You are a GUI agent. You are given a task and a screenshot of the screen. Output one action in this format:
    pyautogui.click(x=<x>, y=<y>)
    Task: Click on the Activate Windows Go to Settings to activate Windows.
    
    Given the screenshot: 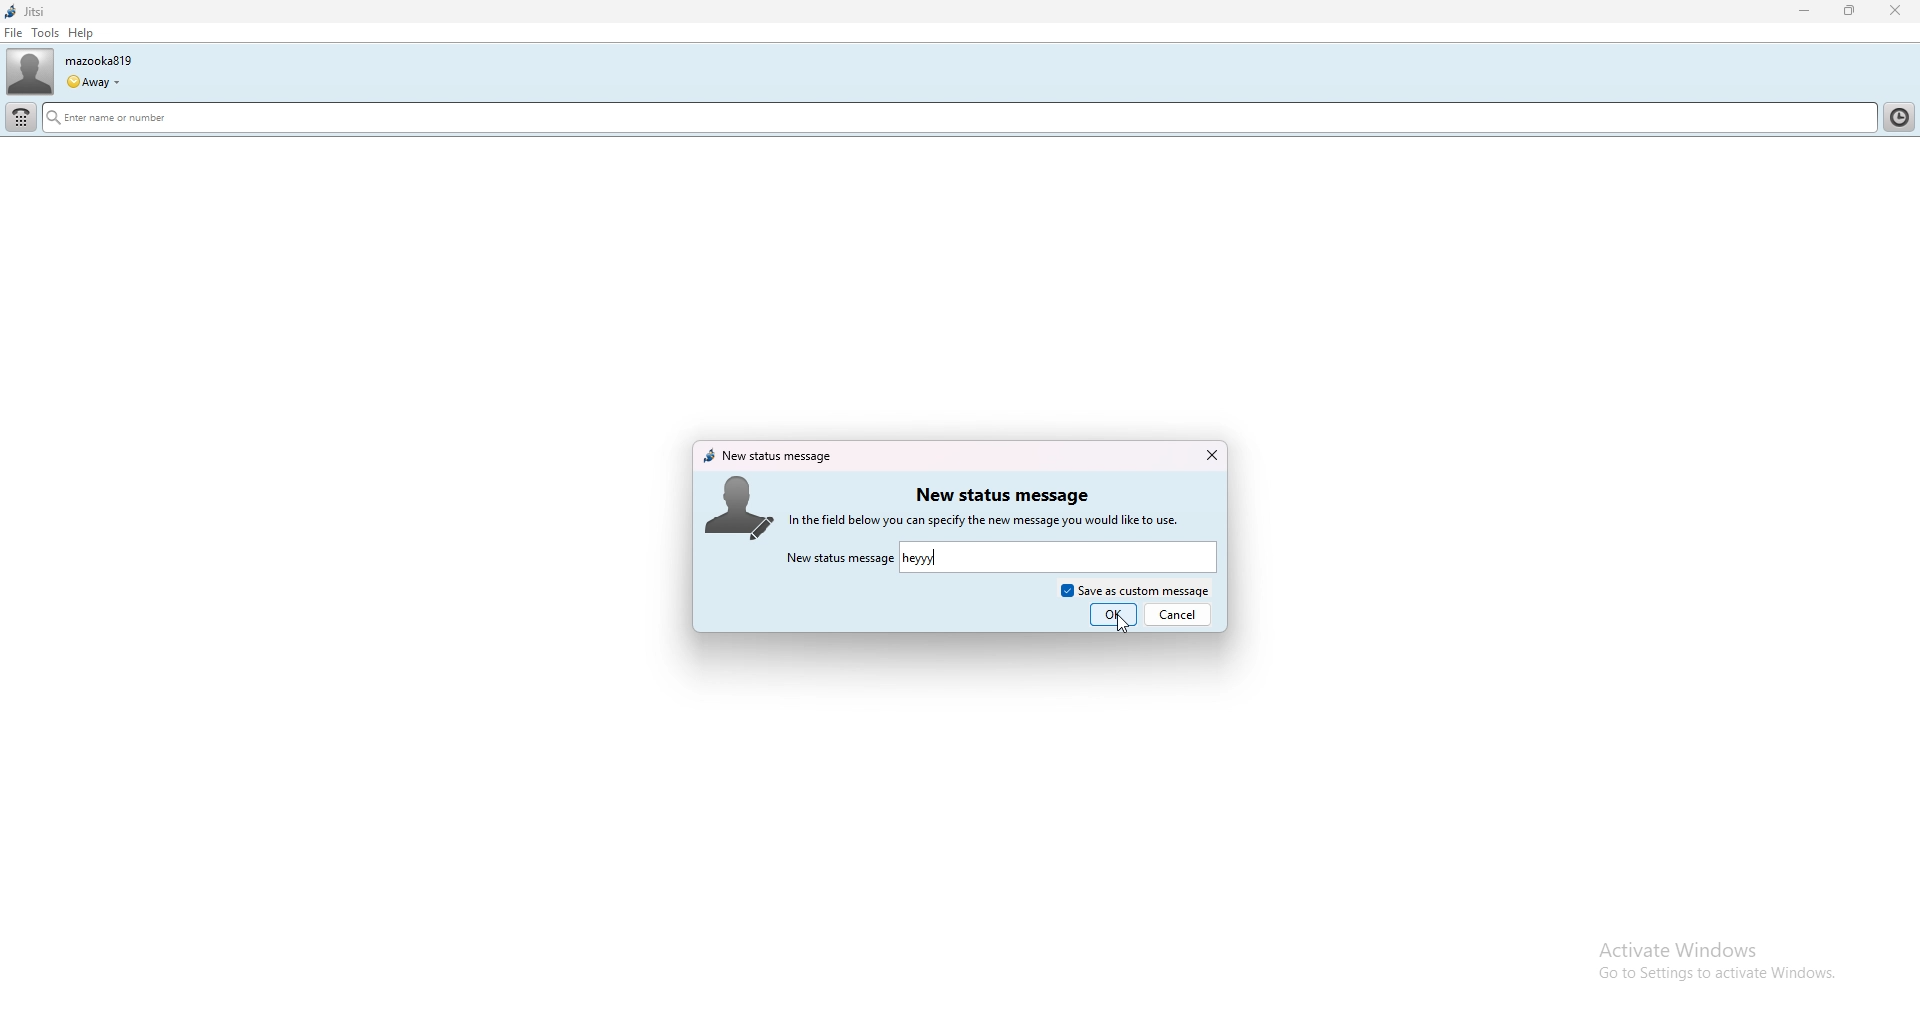 What is the action you would take?
    pyautogui.click(x=1697, y=960)
    